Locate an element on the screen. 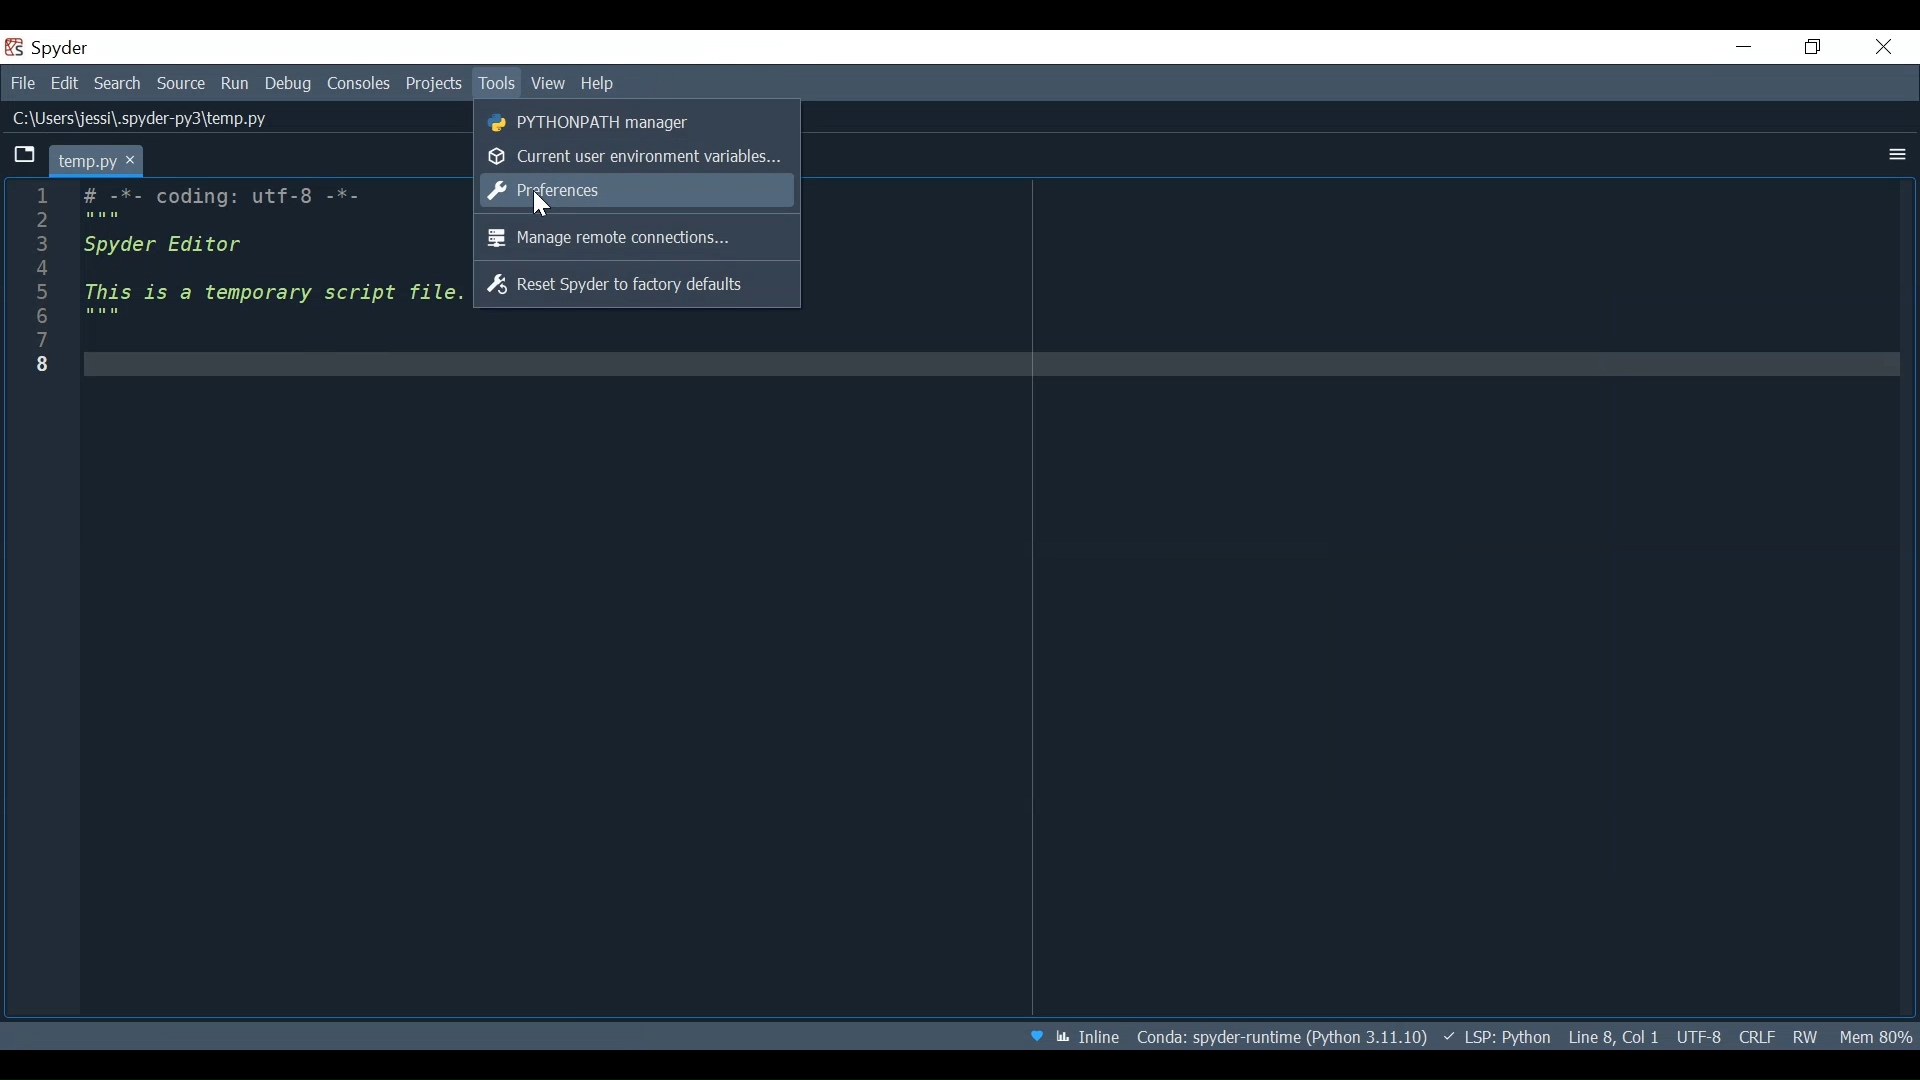 Image resolution: width=1920 pixels, height=1080 pixels. Cursor is located at coordinates (546, 204).